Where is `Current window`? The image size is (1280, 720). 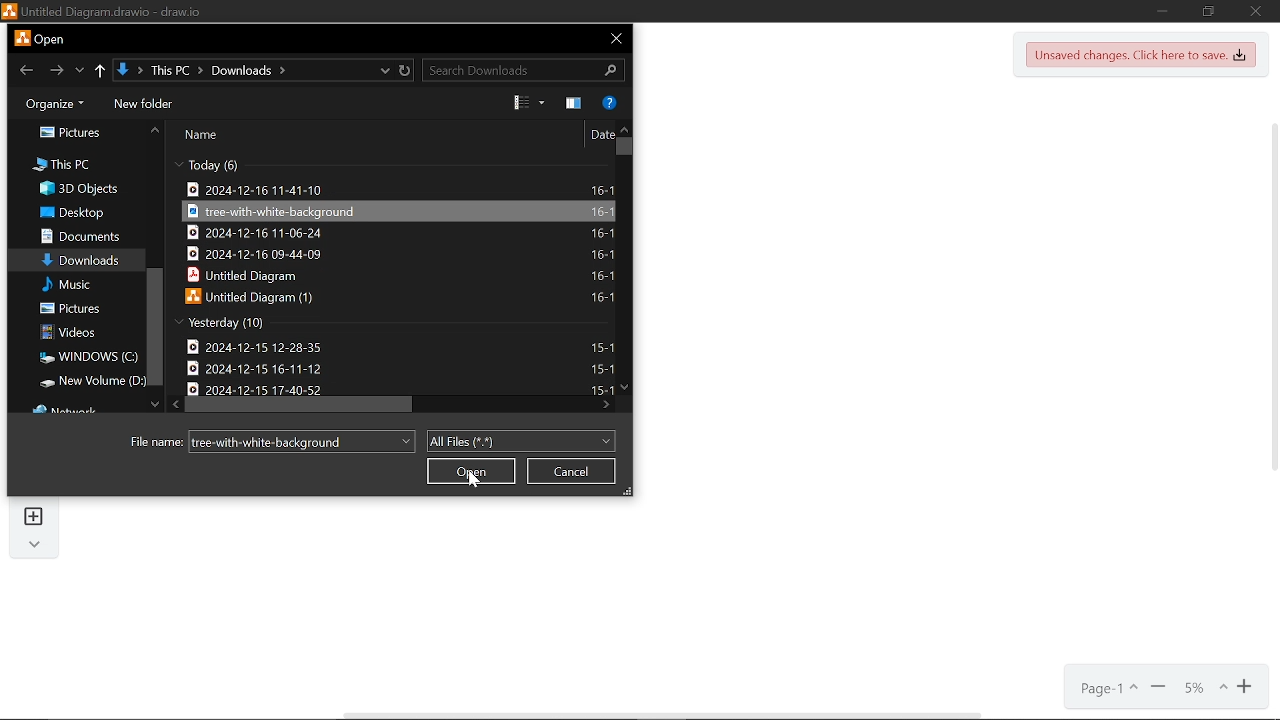
Current window is located at coordinates (38, 38).